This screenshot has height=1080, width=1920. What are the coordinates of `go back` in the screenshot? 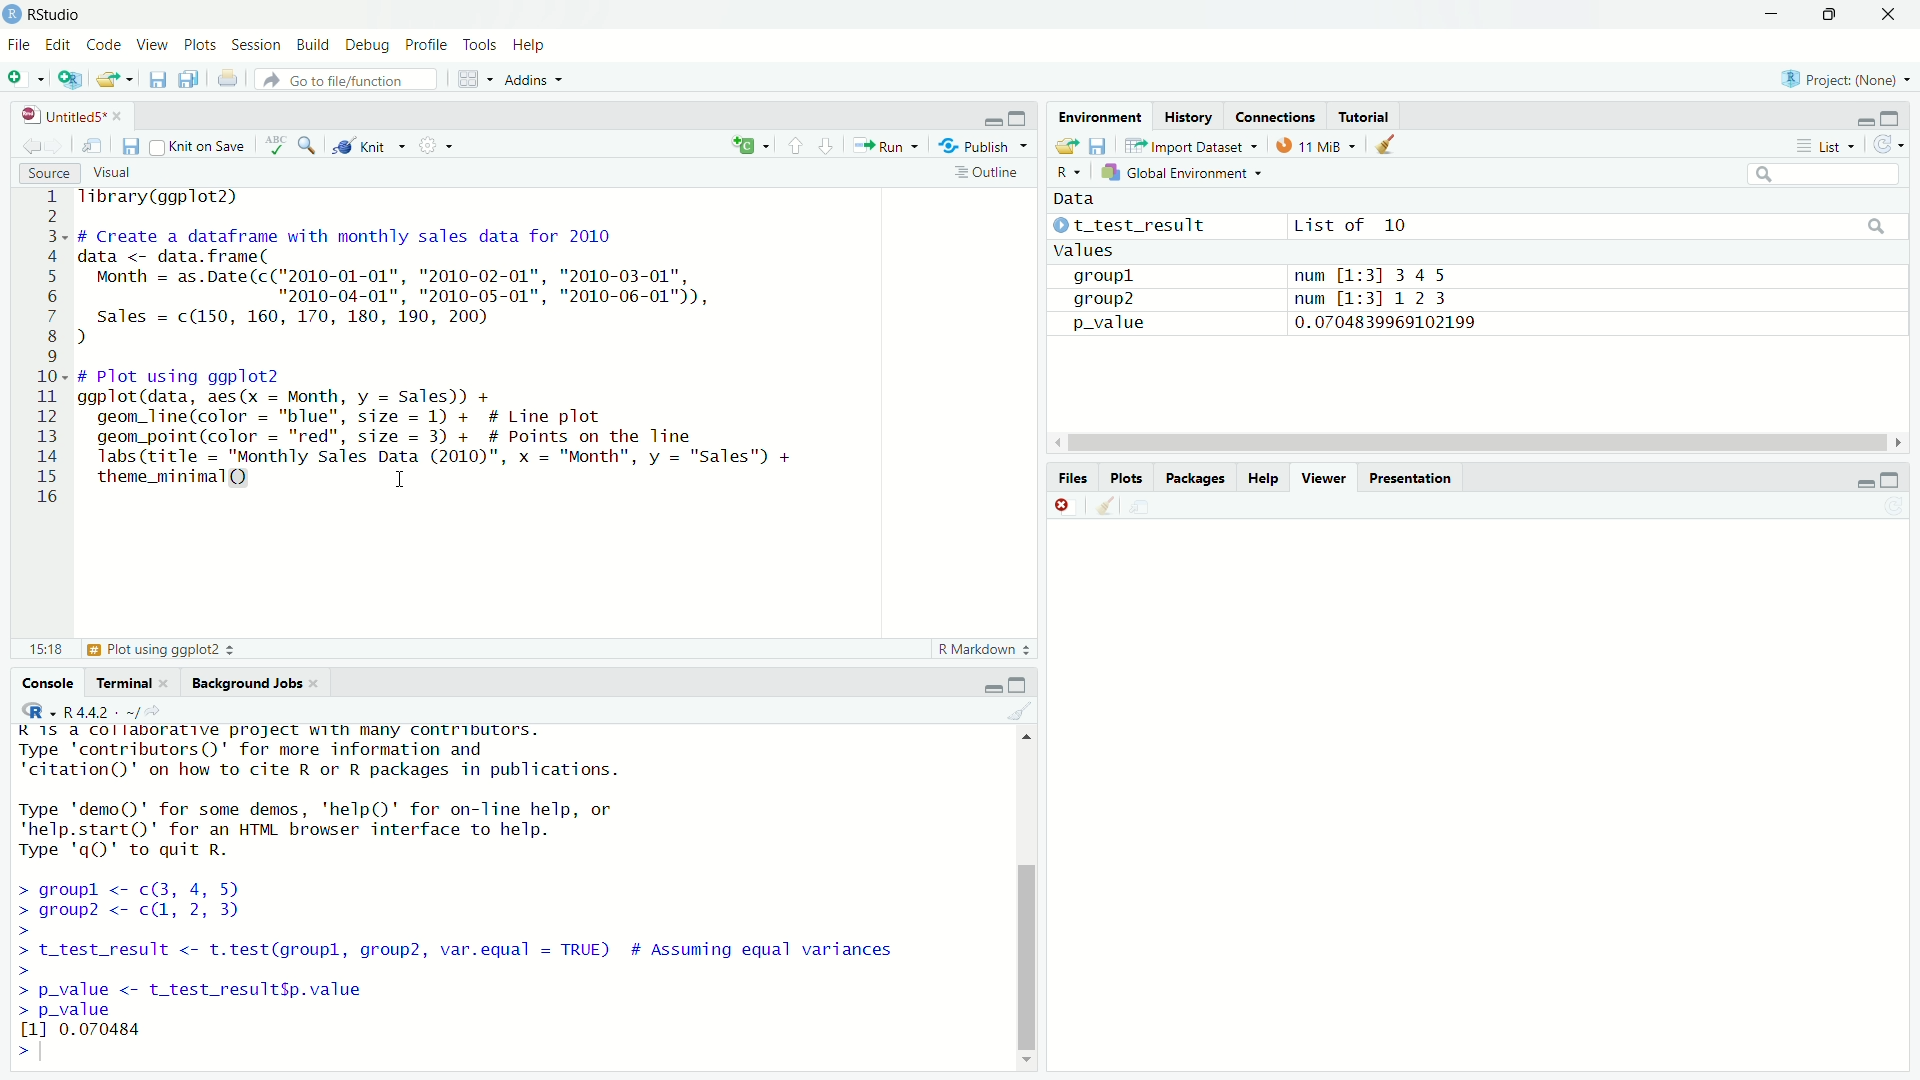 It's located at (40, 144).